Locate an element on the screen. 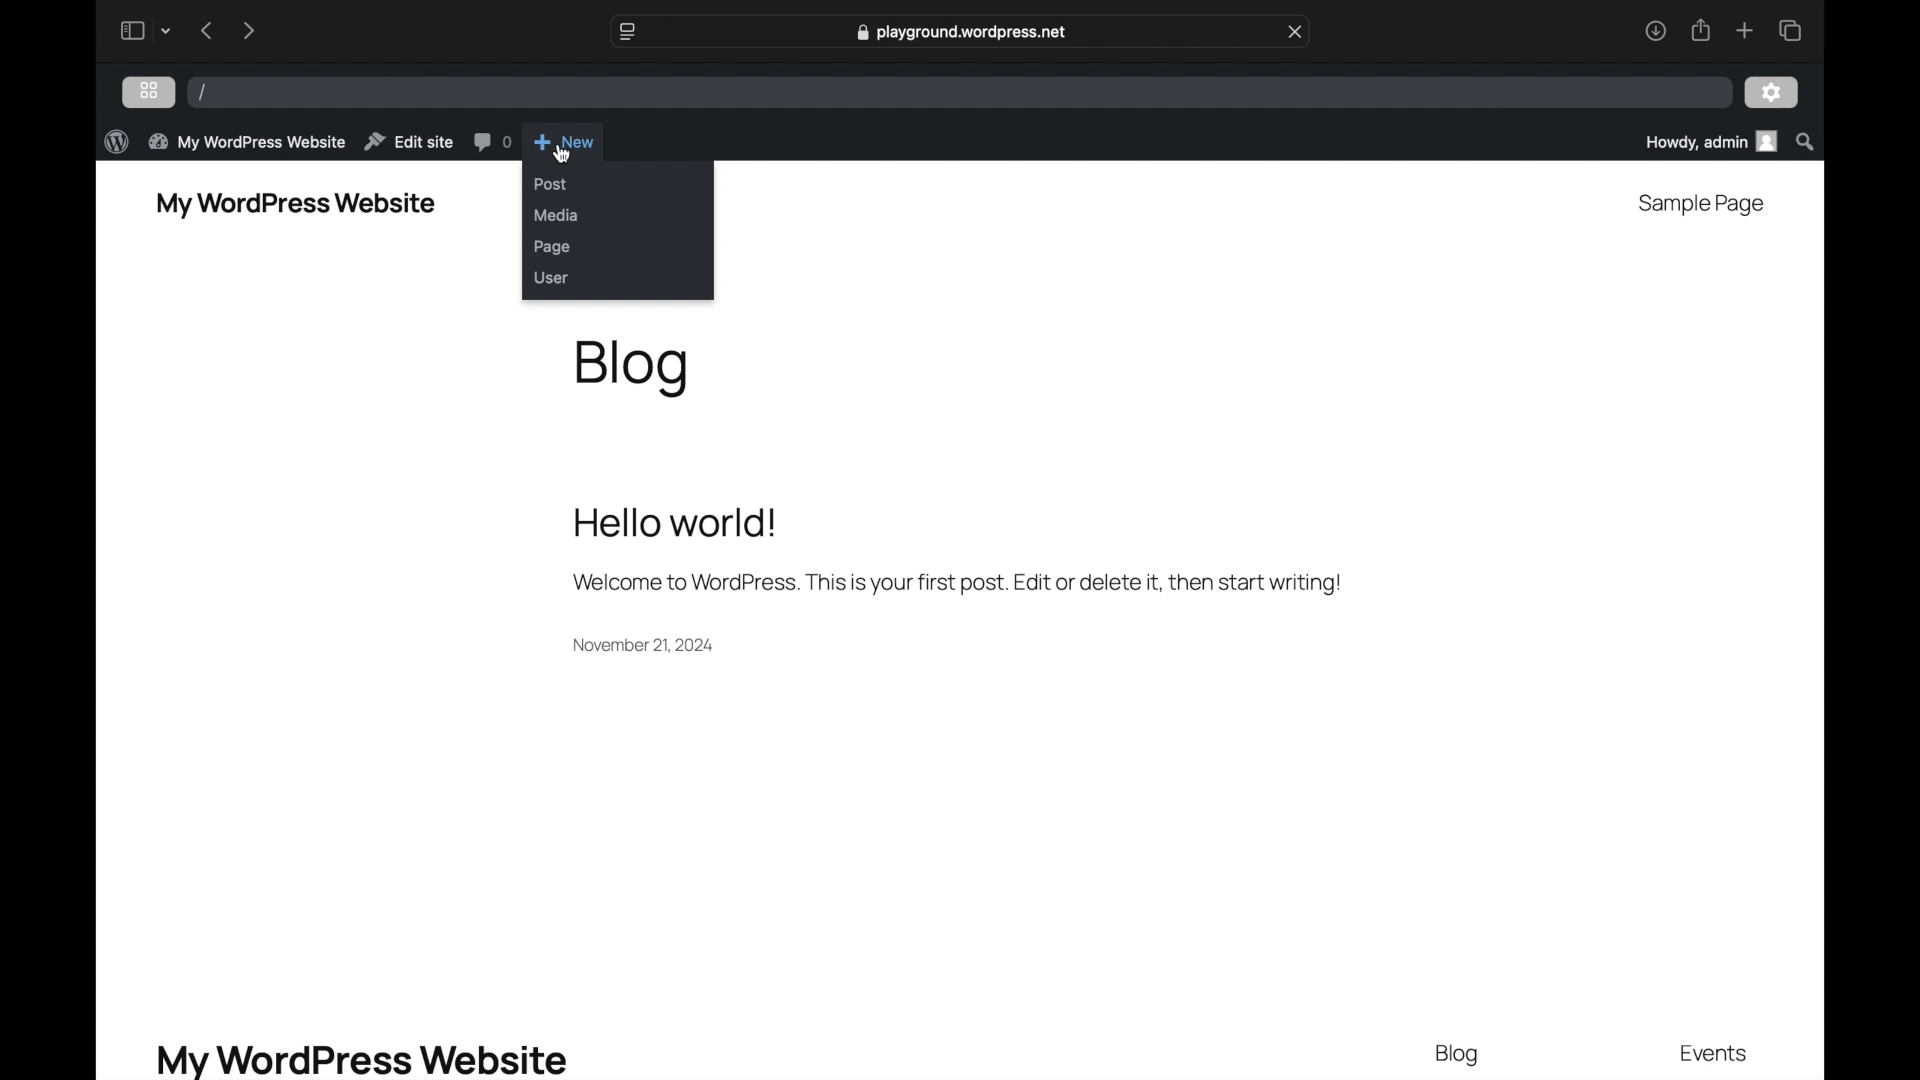  blog is located at coordinates (1458, 1056).